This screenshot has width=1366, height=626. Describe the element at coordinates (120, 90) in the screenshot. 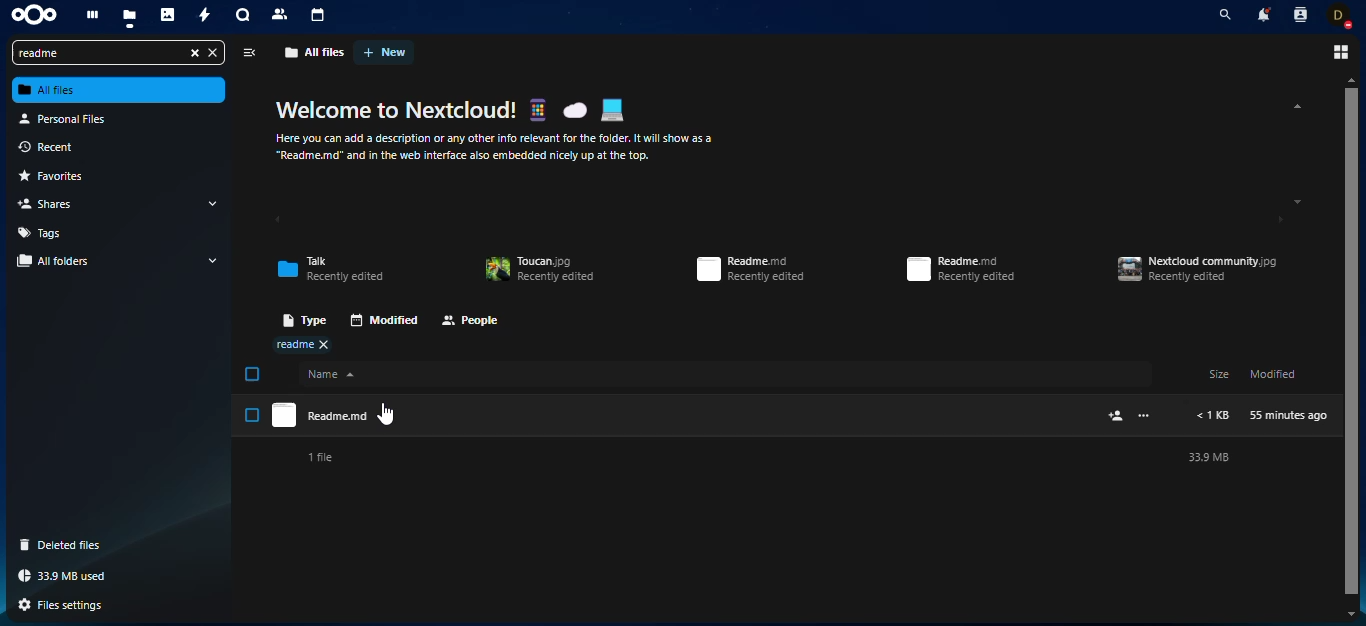

I see `all files` at that location.